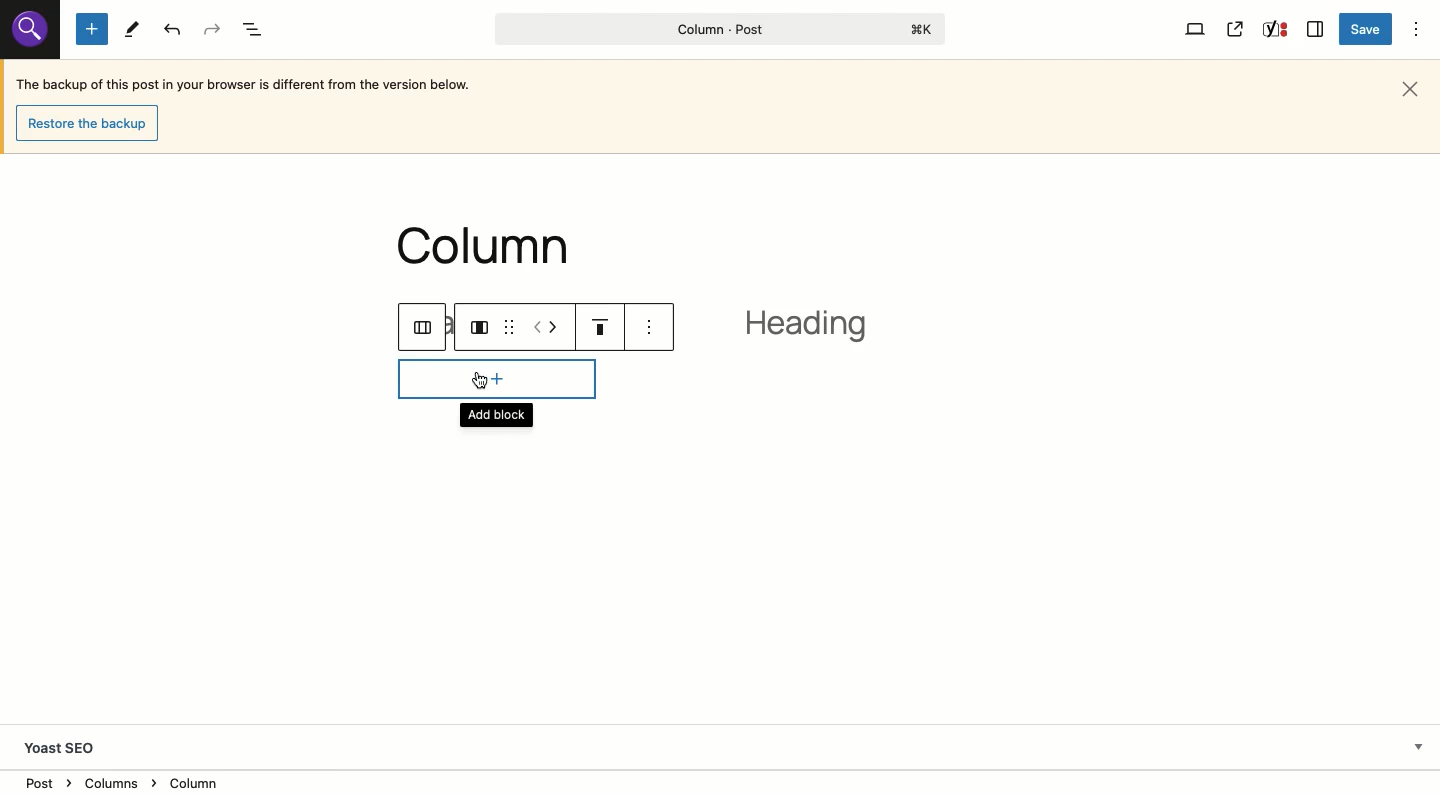  I want to click on Hide, so click(1418, 745).